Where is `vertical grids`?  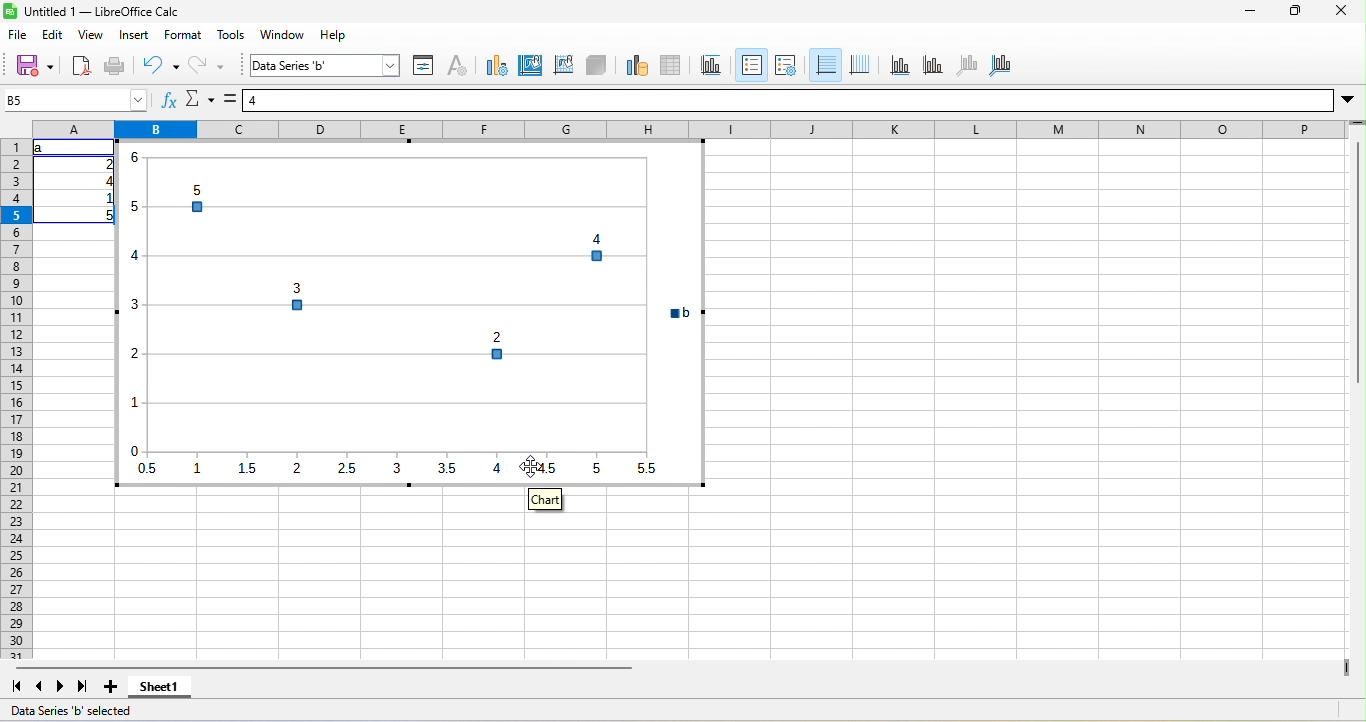
vertical grids is located at coordinates (860, 67).